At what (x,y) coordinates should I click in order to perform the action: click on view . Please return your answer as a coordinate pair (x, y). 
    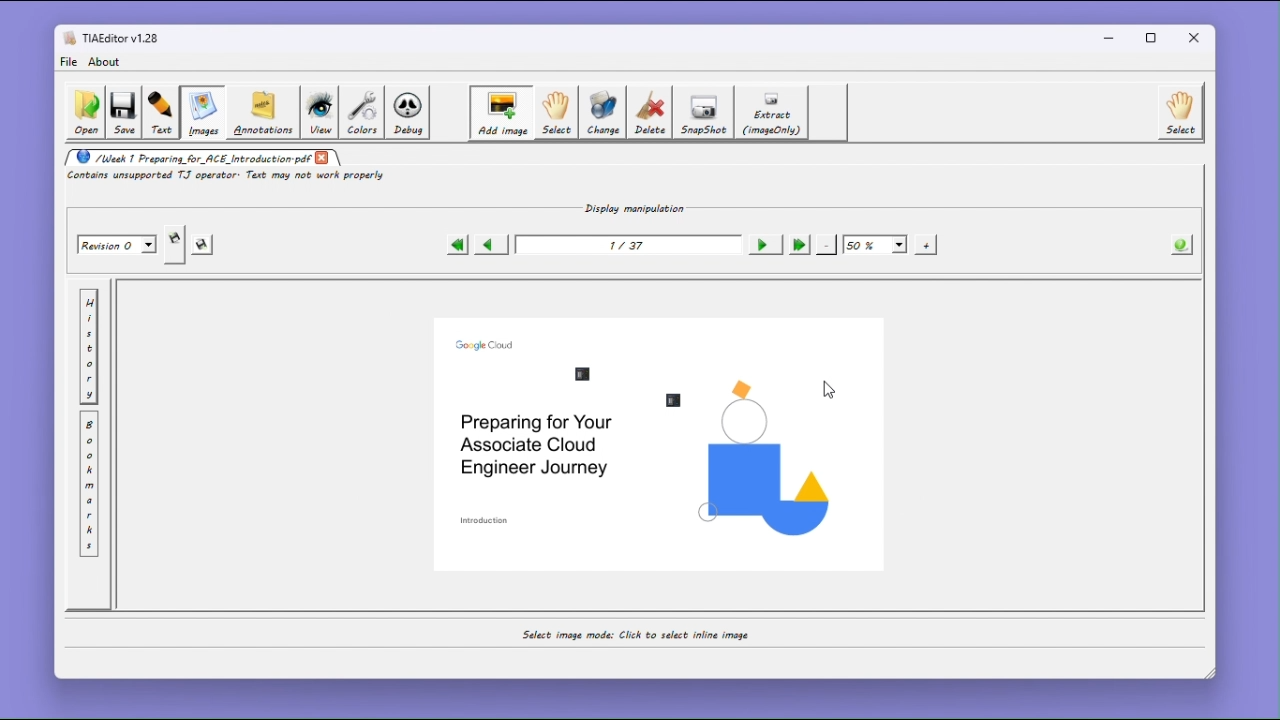
    Looking at the image, I should click on (319, 113).